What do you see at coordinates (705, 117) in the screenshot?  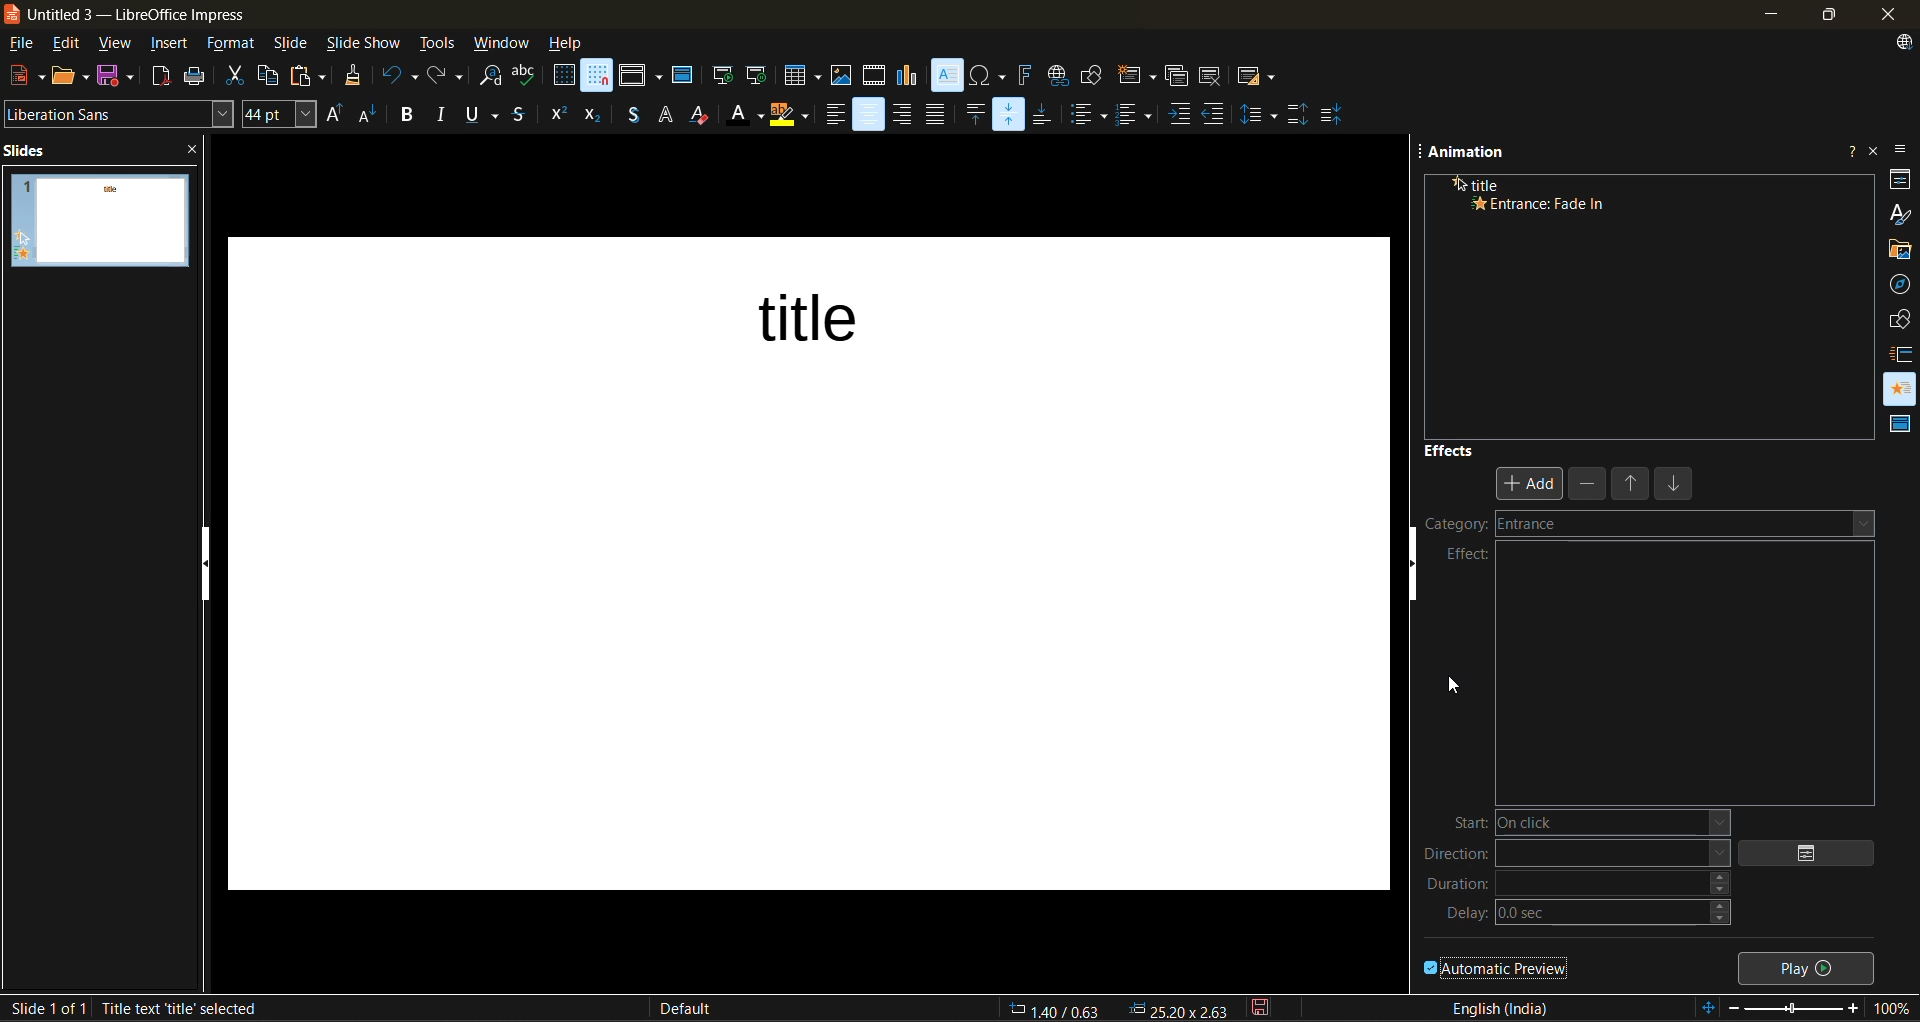 I see `clear direct formatting` at bounding box center [705, 117].